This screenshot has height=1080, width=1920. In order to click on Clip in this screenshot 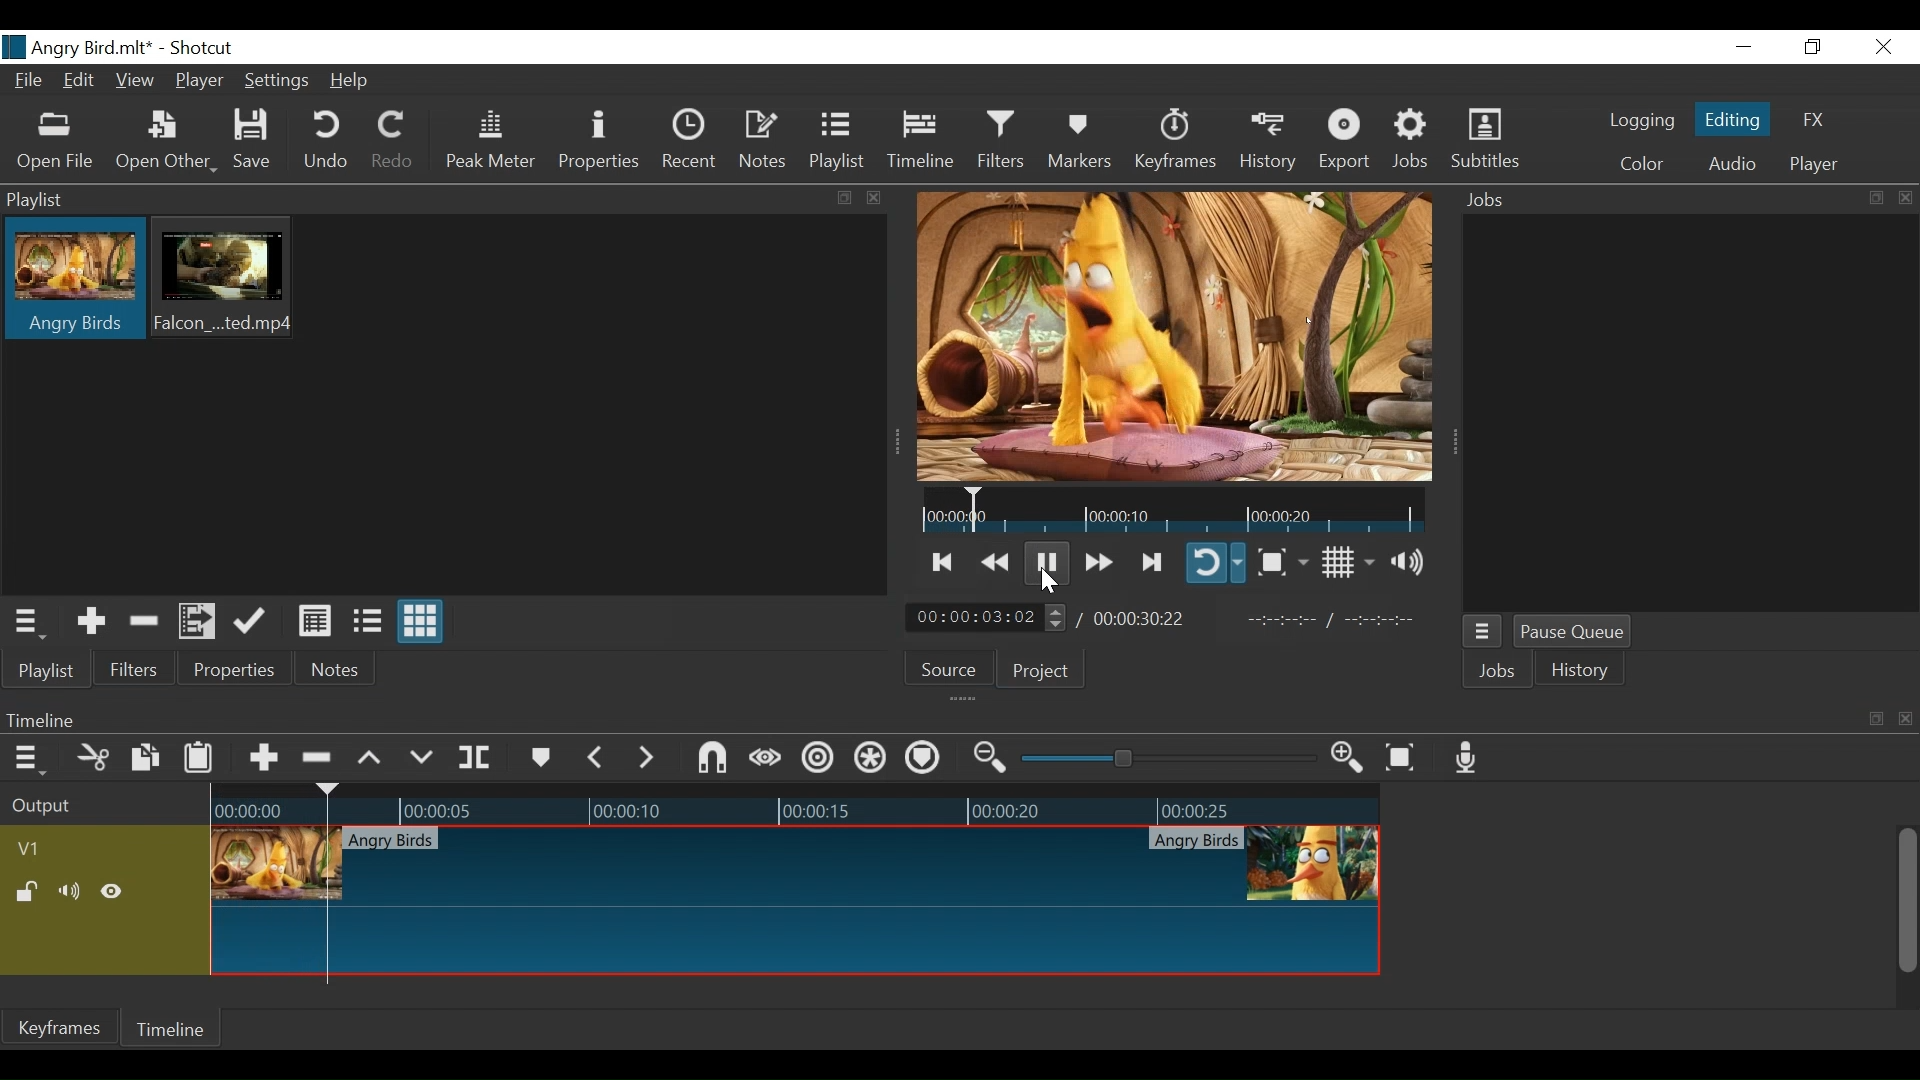, I will do `click(229, 280)`.